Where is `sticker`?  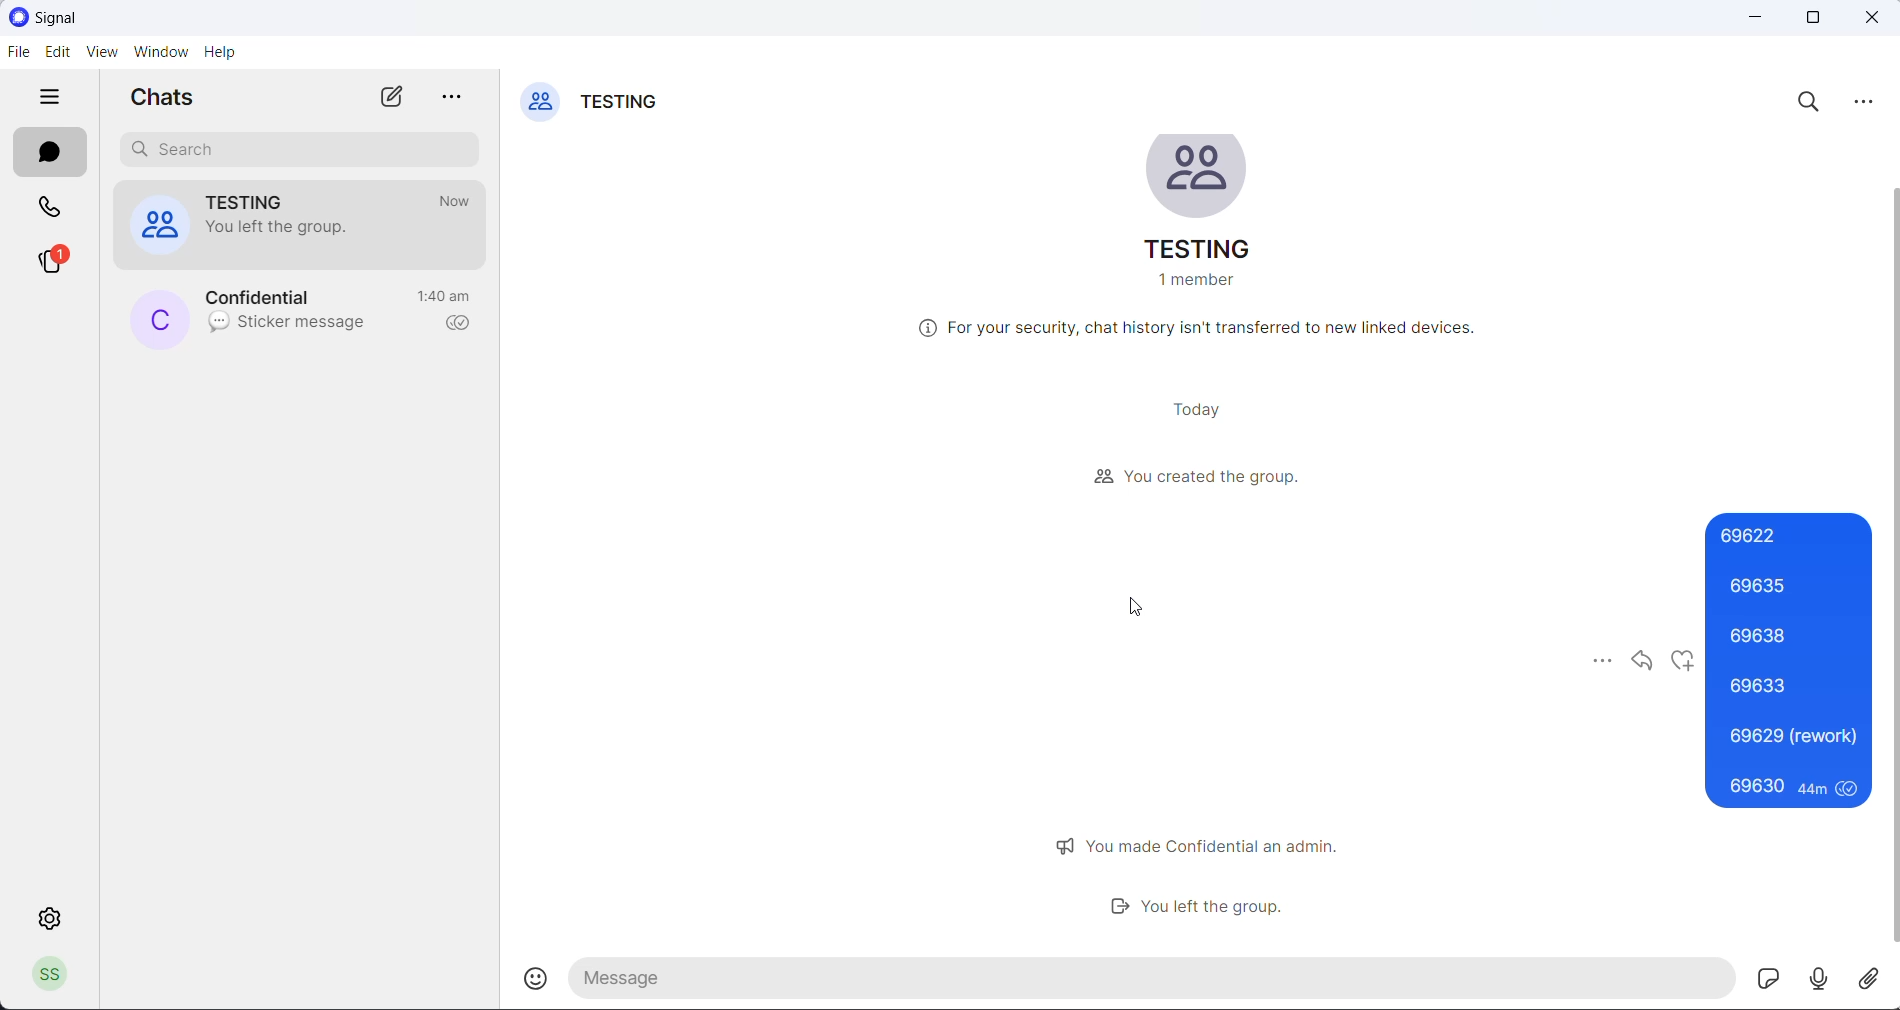 sticker is located at coordinates (1771, 978).